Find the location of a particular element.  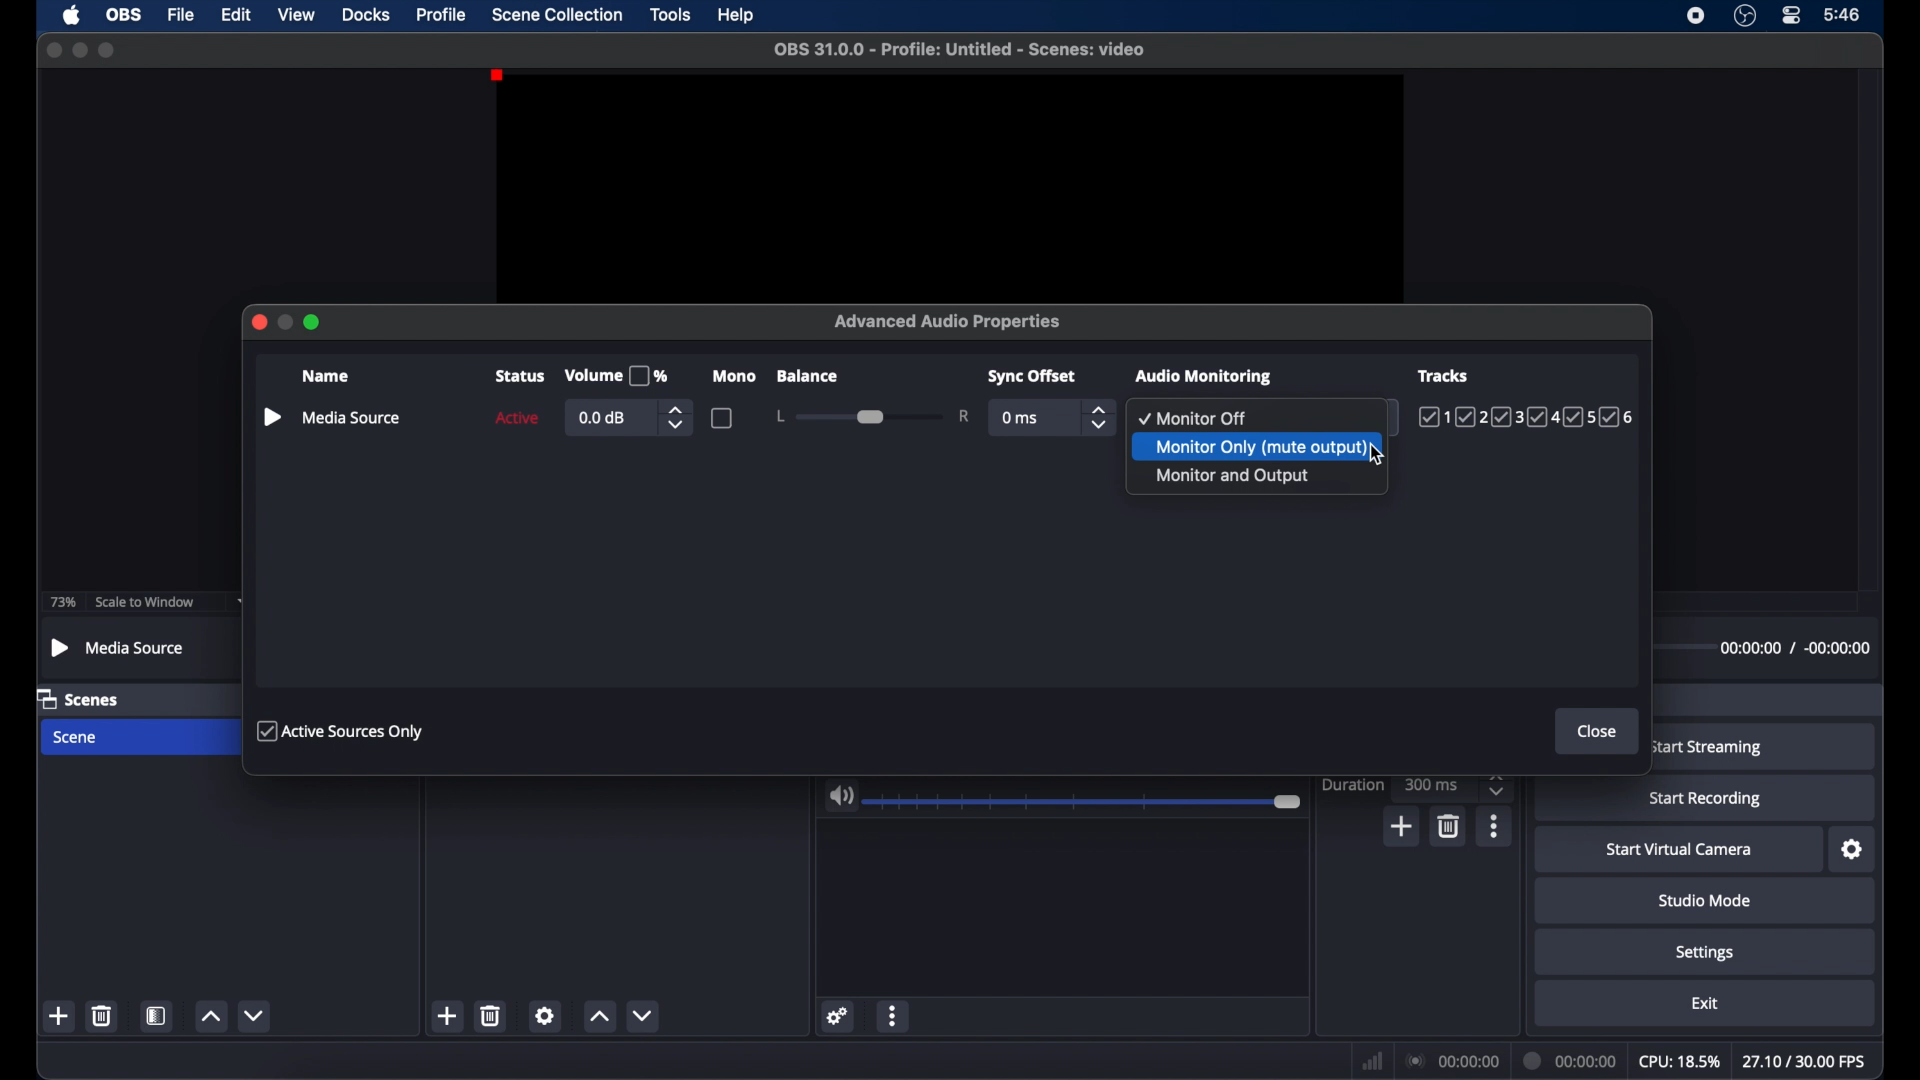

tools is located at coordinates (671, 13).